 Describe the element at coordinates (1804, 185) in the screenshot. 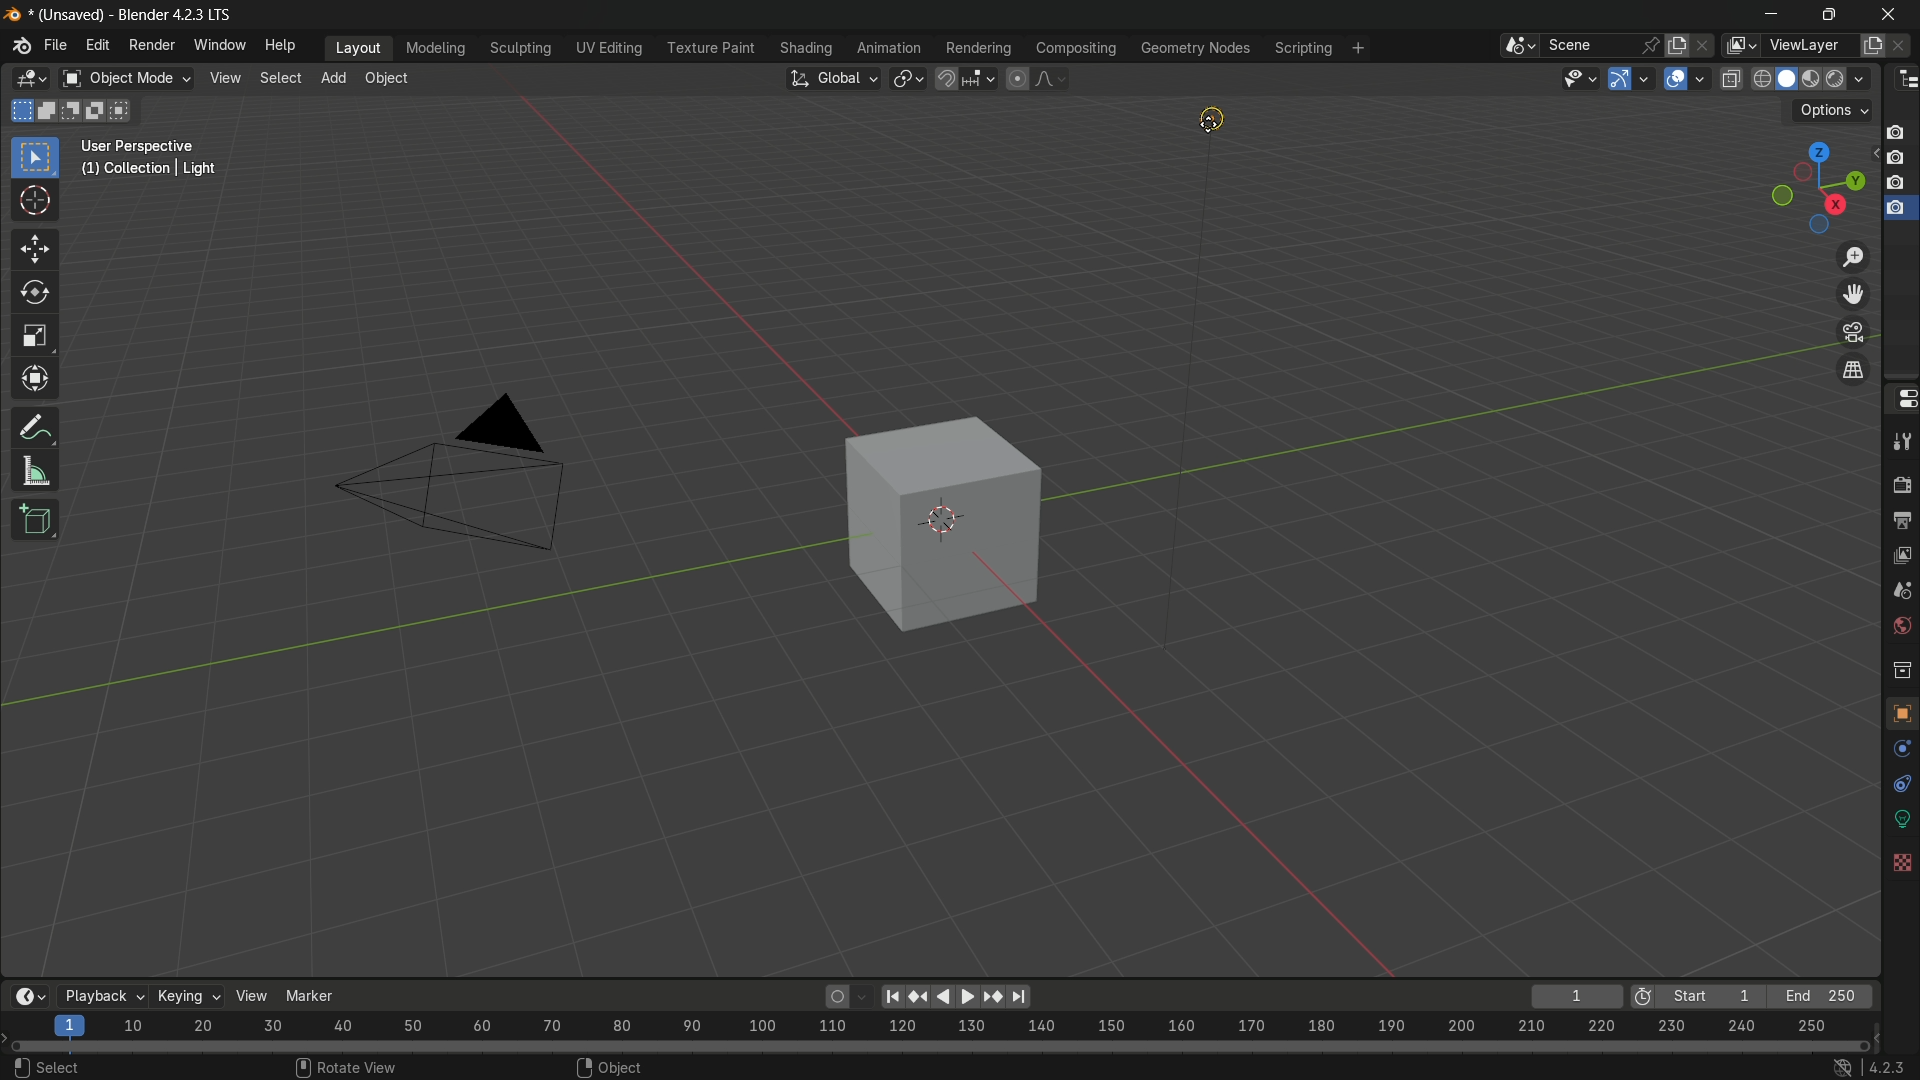

I see `preset viewpoint` at that location.